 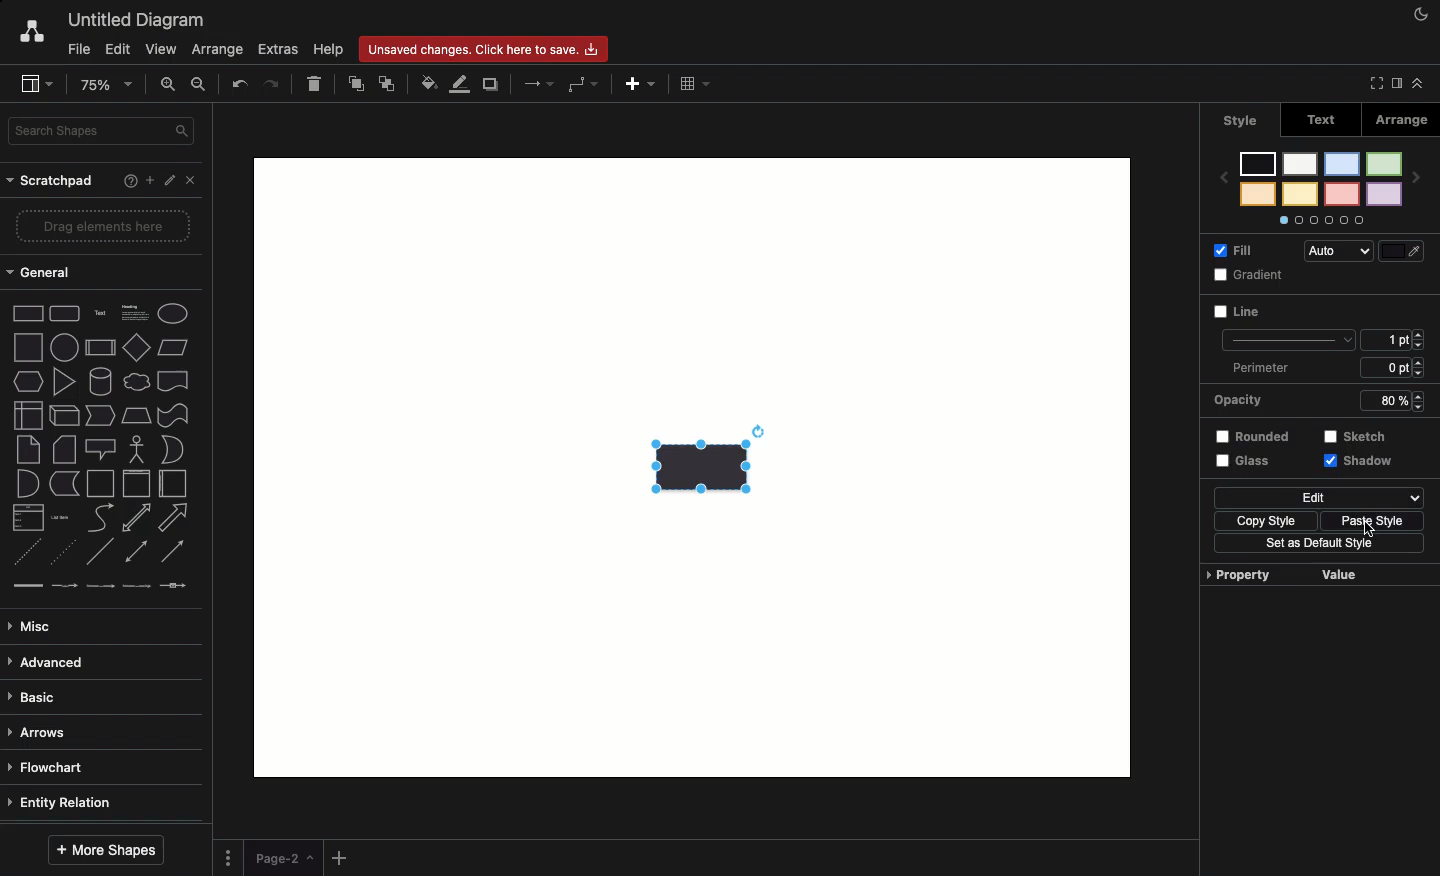 What do you see at coordinates (173, 313) in the screenshot?
I see `Eclipse` at bounding box center [173, 313].